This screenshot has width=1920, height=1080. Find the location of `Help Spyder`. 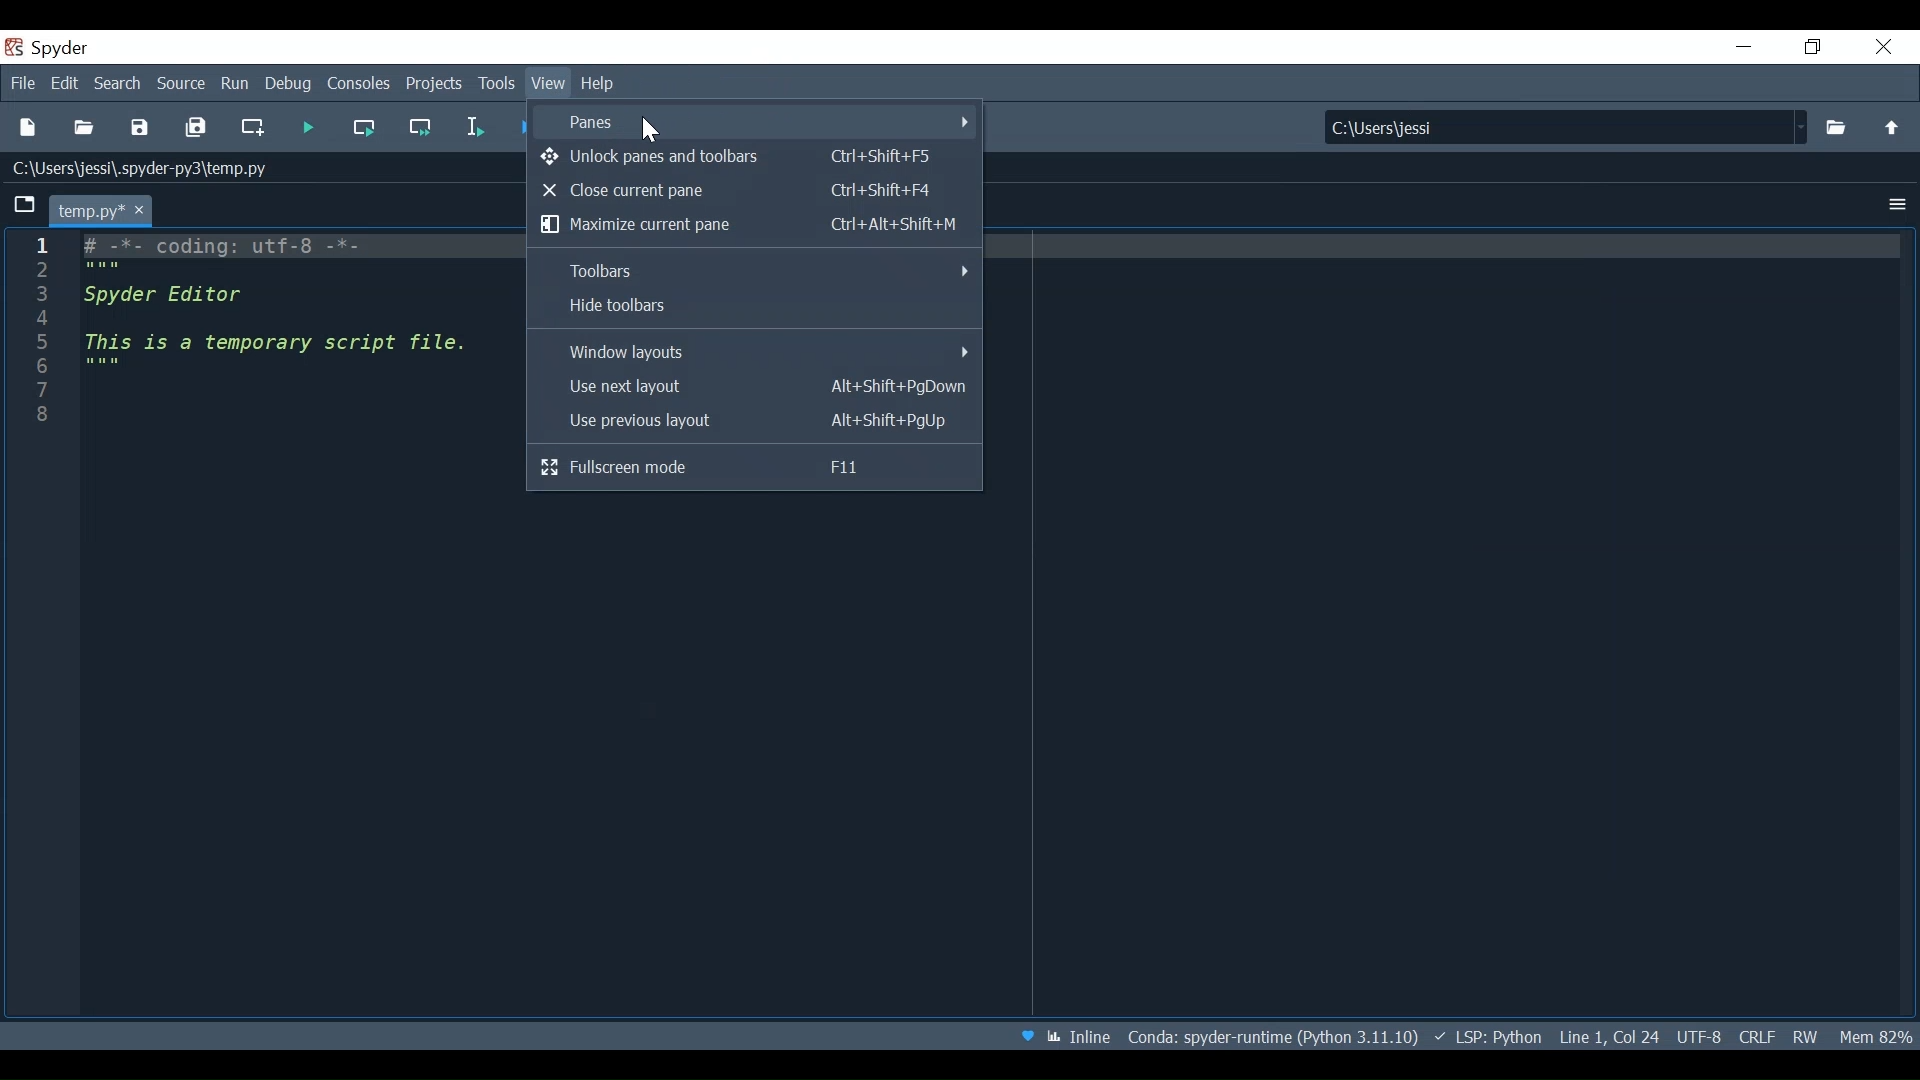

Help Spyder is located at coordinates (1024, 1037).